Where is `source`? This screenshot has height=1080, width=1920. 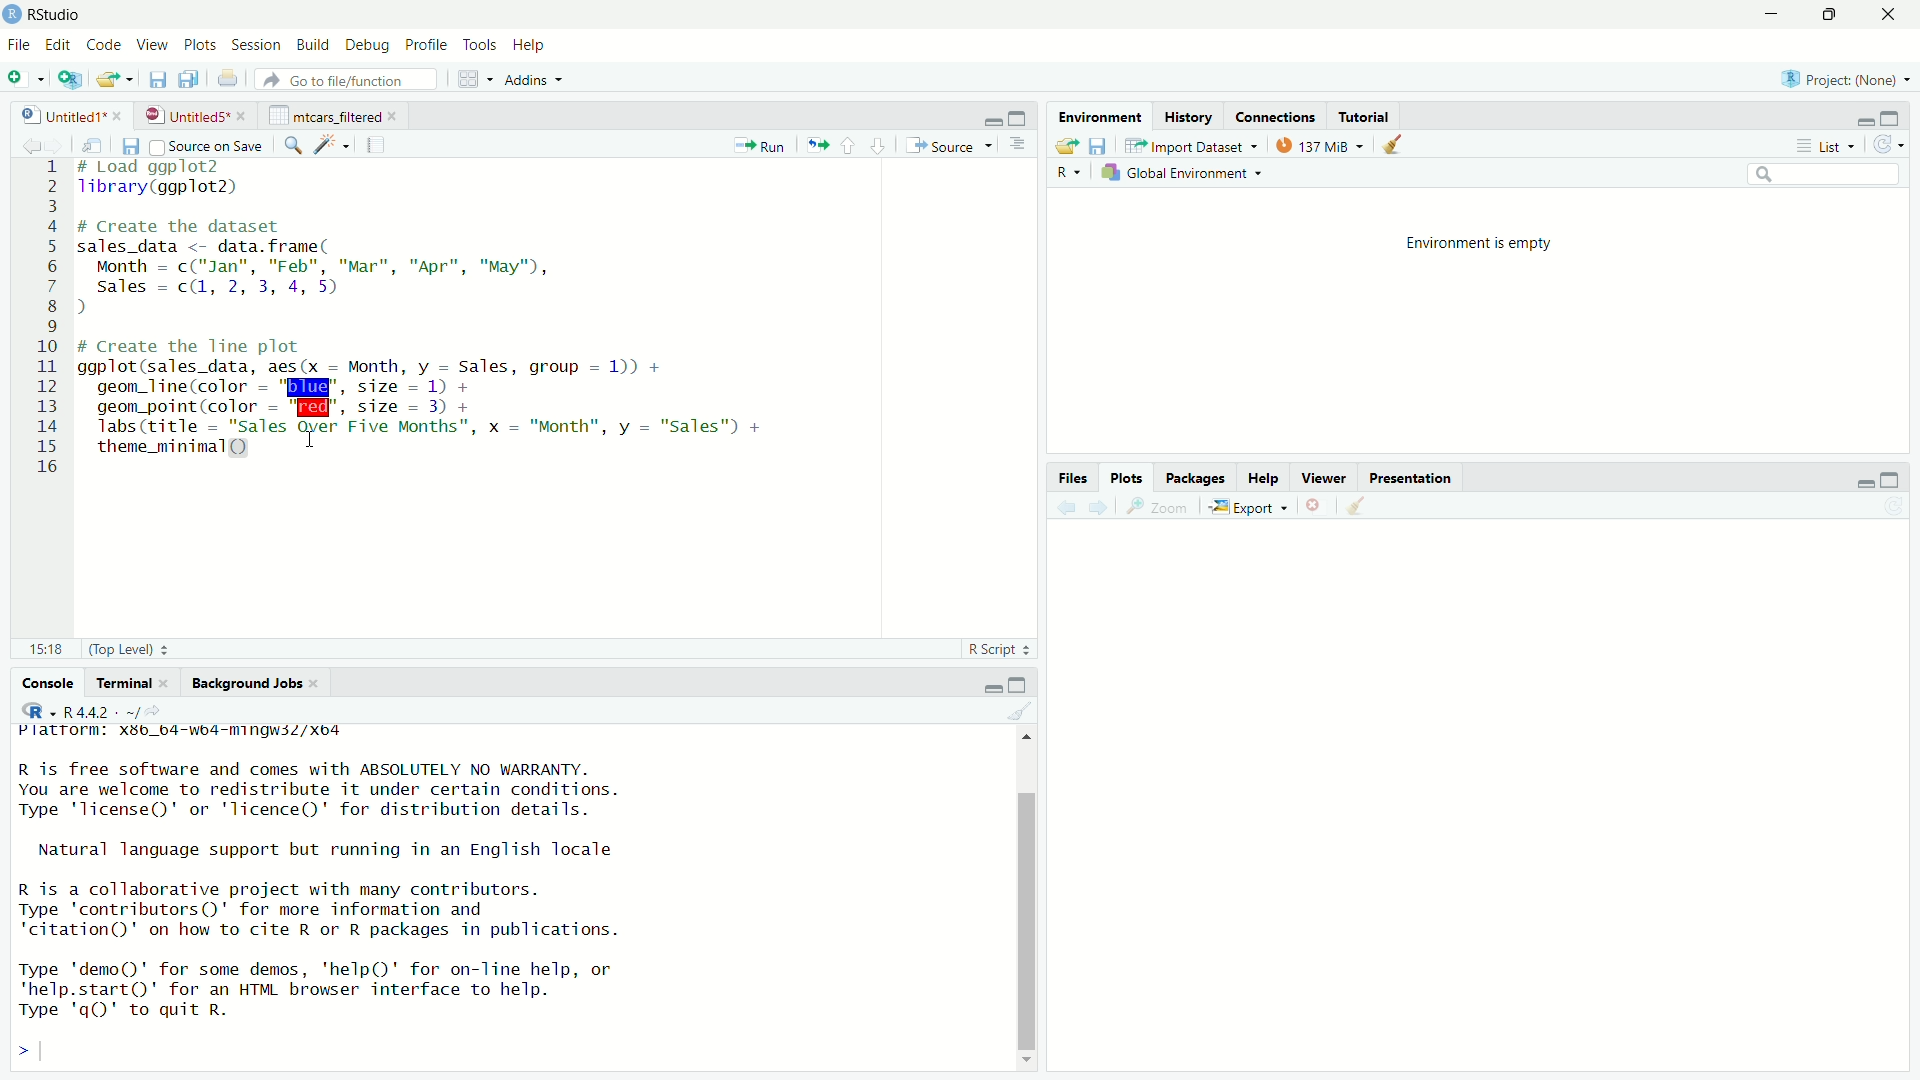
source is located at coordinates (947, 146).